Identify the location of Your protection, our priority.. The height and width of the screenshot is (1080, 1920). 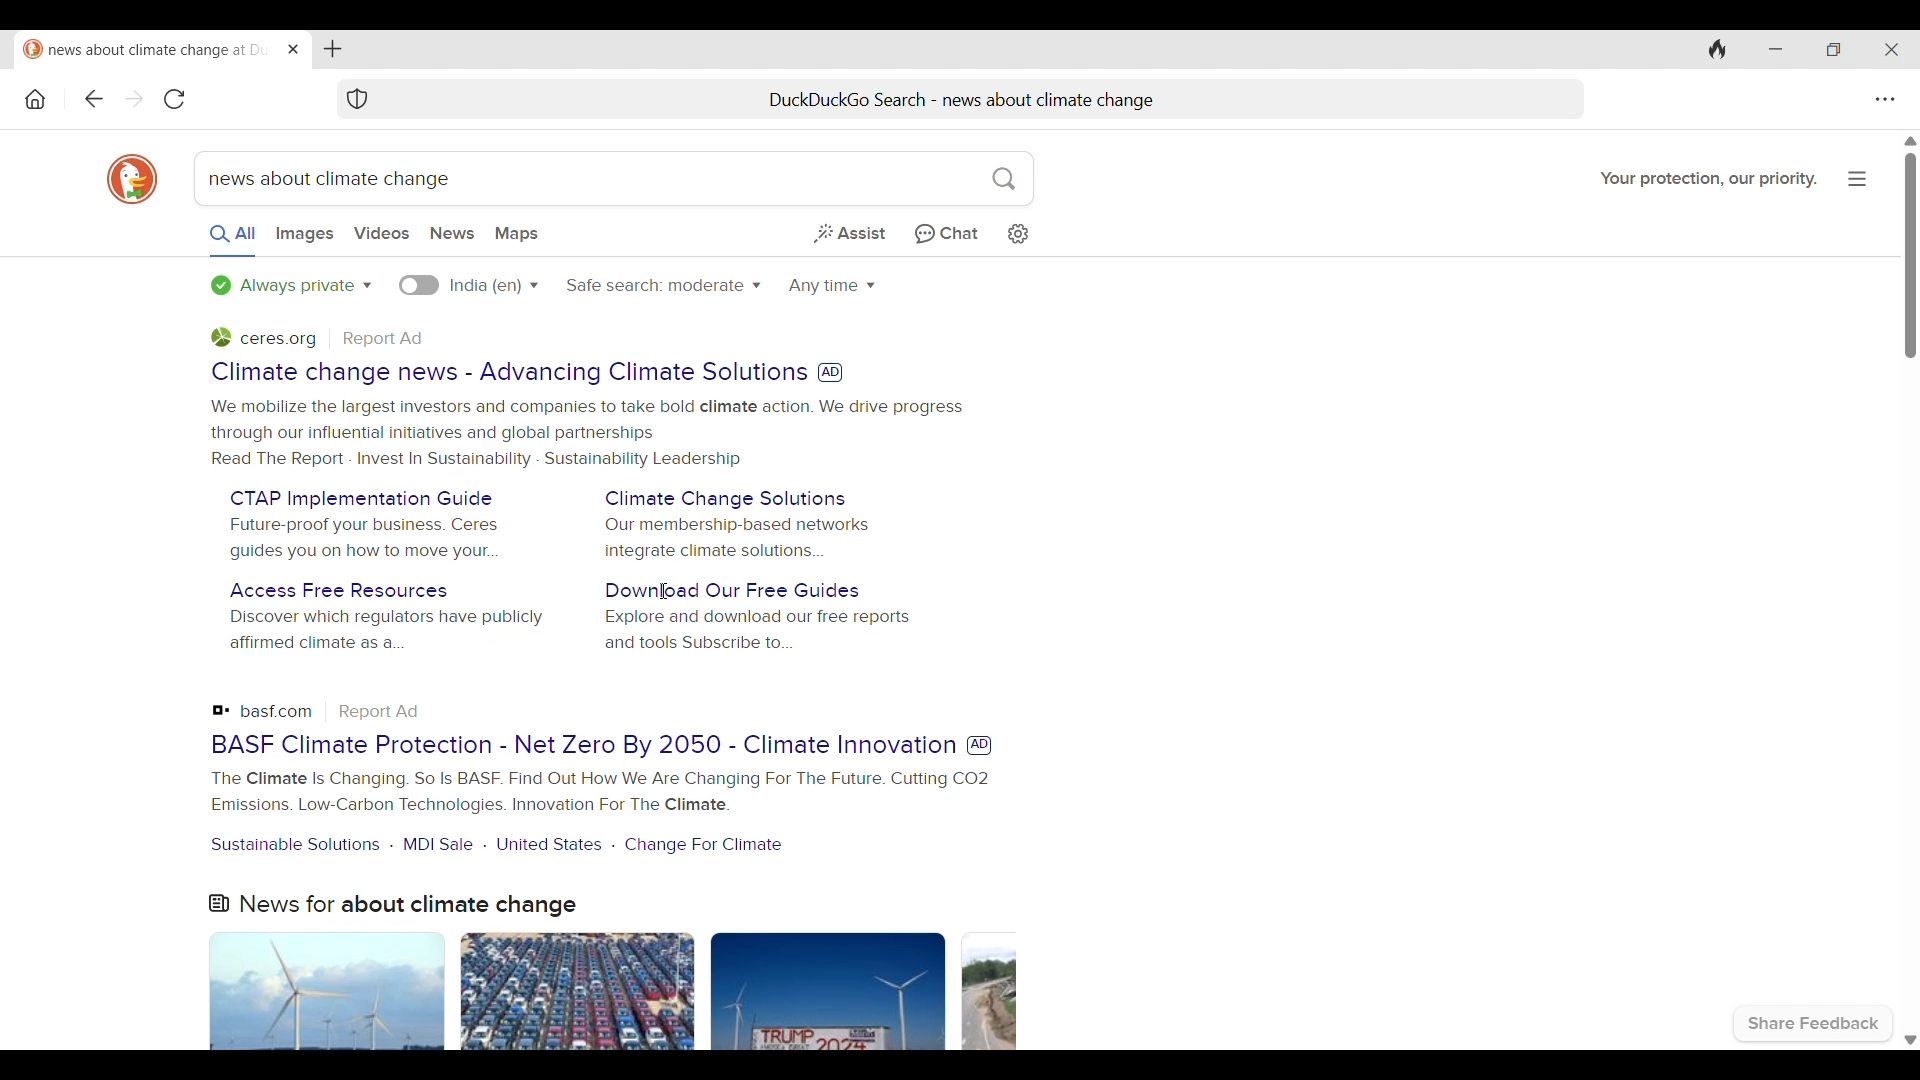
(1707, 179).